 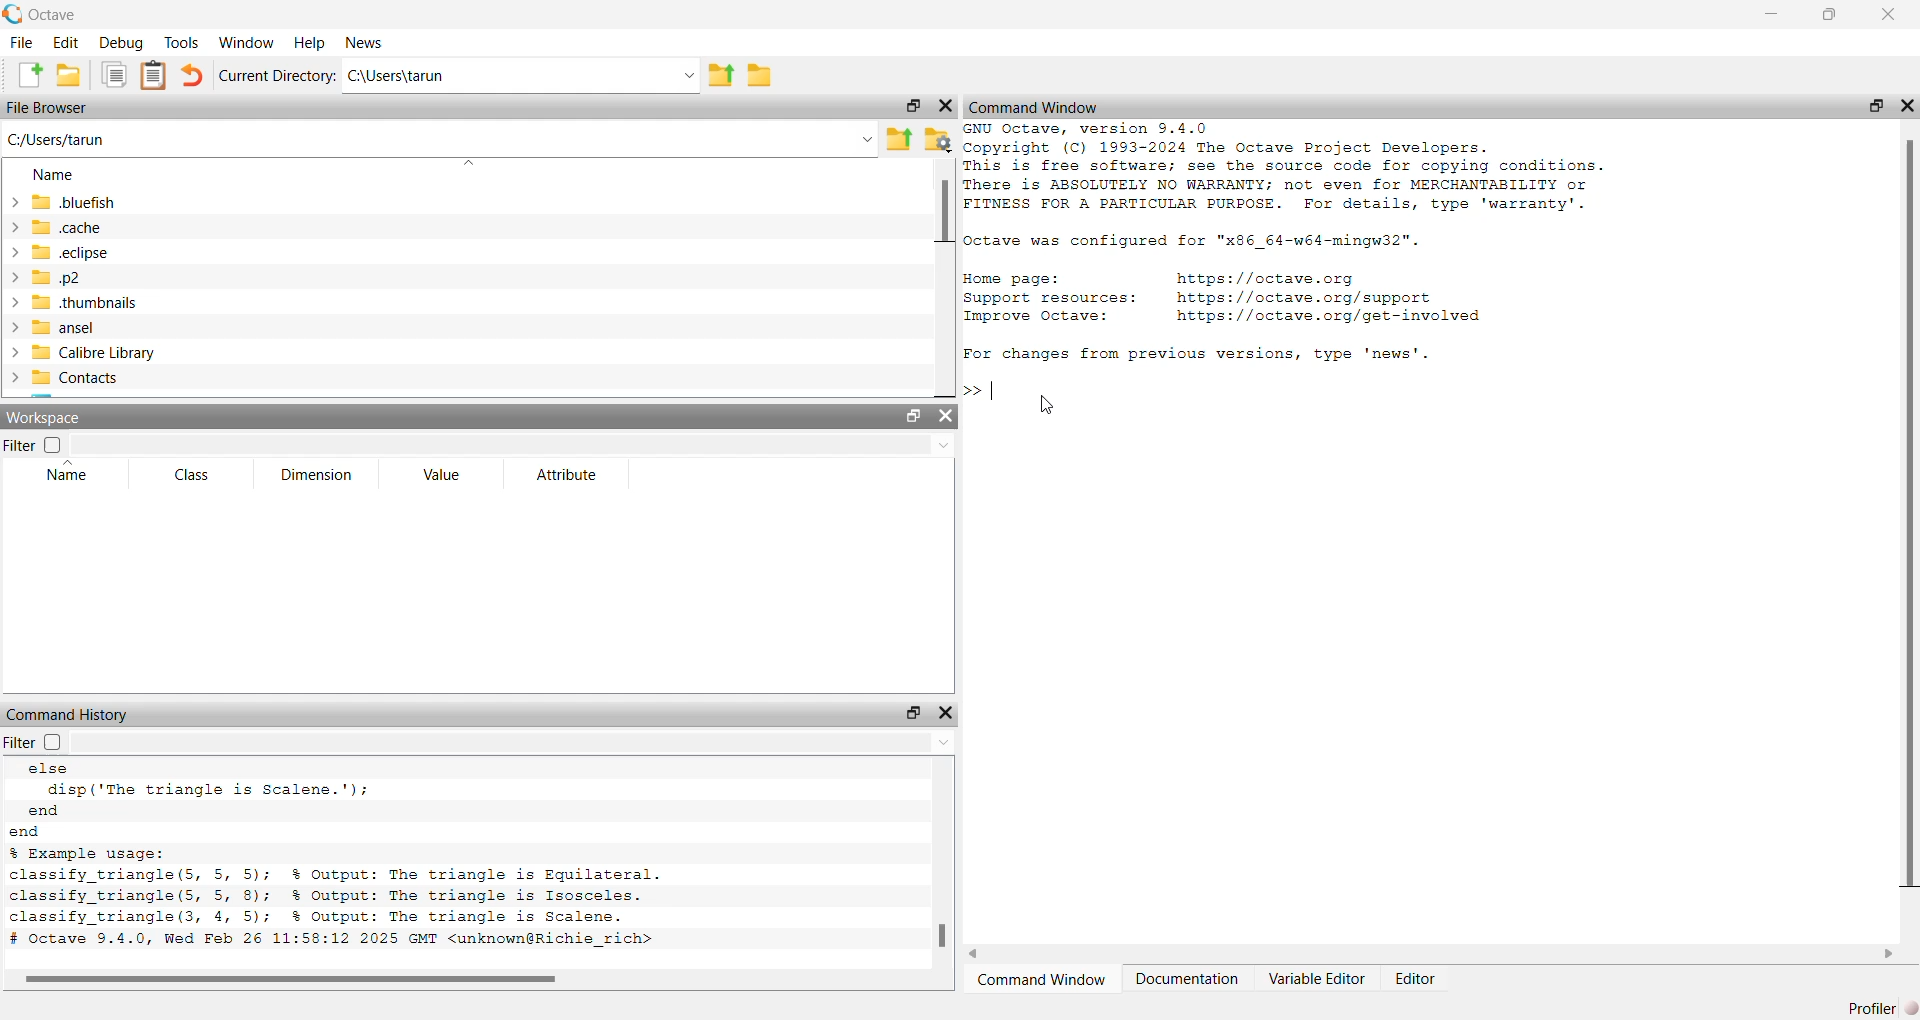 What do you see at coordinates (939, 139) in the screenshot?
I see `browse your files` at bounding box center [939, 139].